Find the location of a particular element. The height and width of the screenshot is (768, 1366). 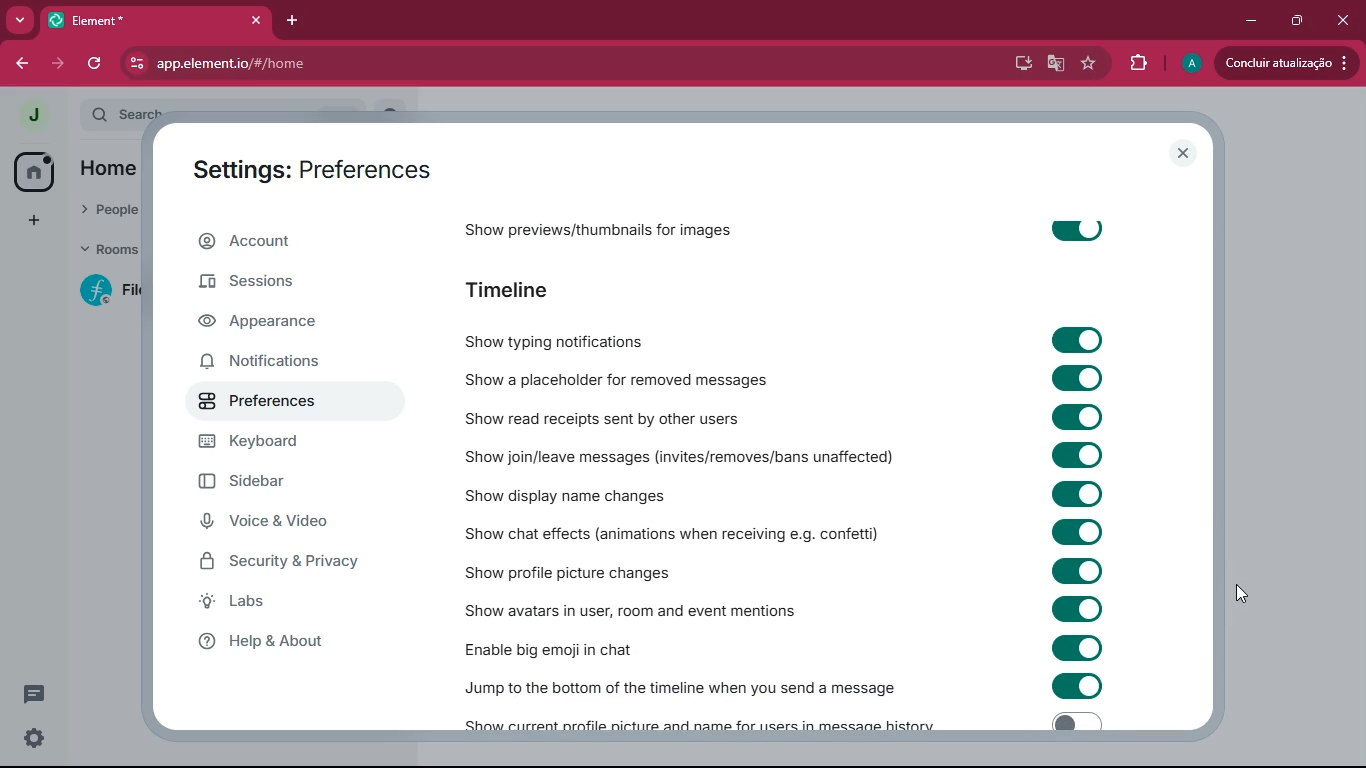

add is located at coordinates (30, 222).